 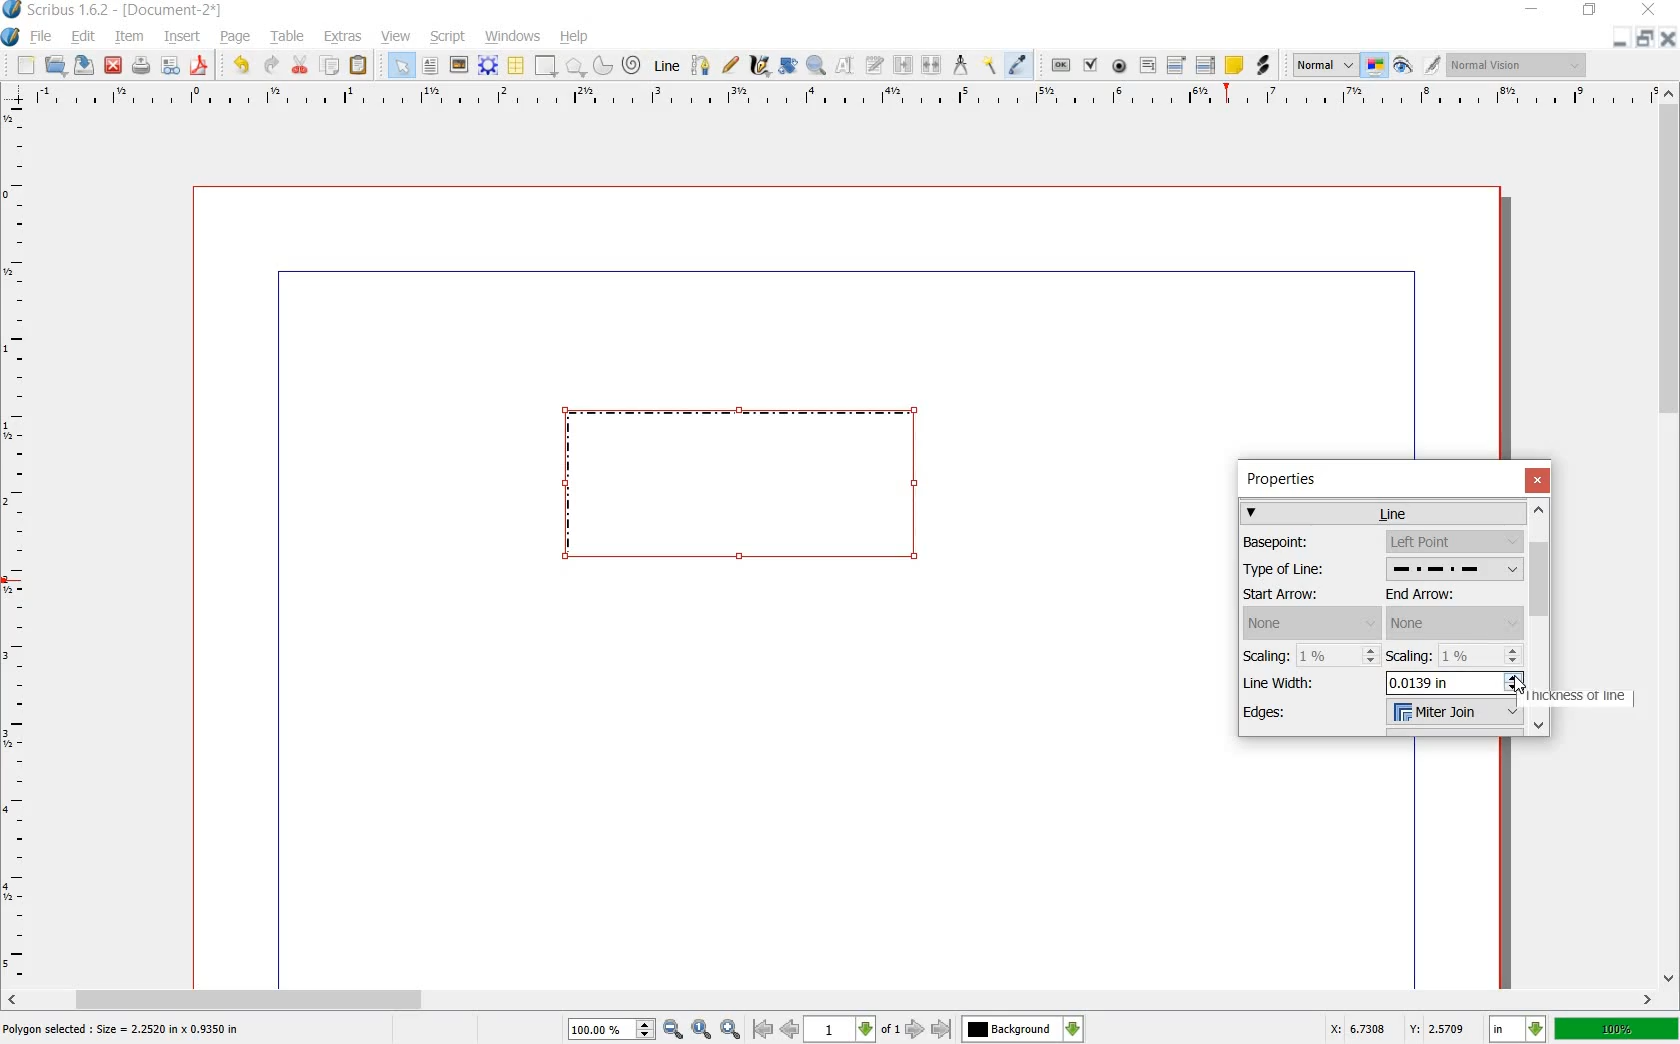 I want to click on PDF PUSH BUTTON, so click(x=1057, y=65).